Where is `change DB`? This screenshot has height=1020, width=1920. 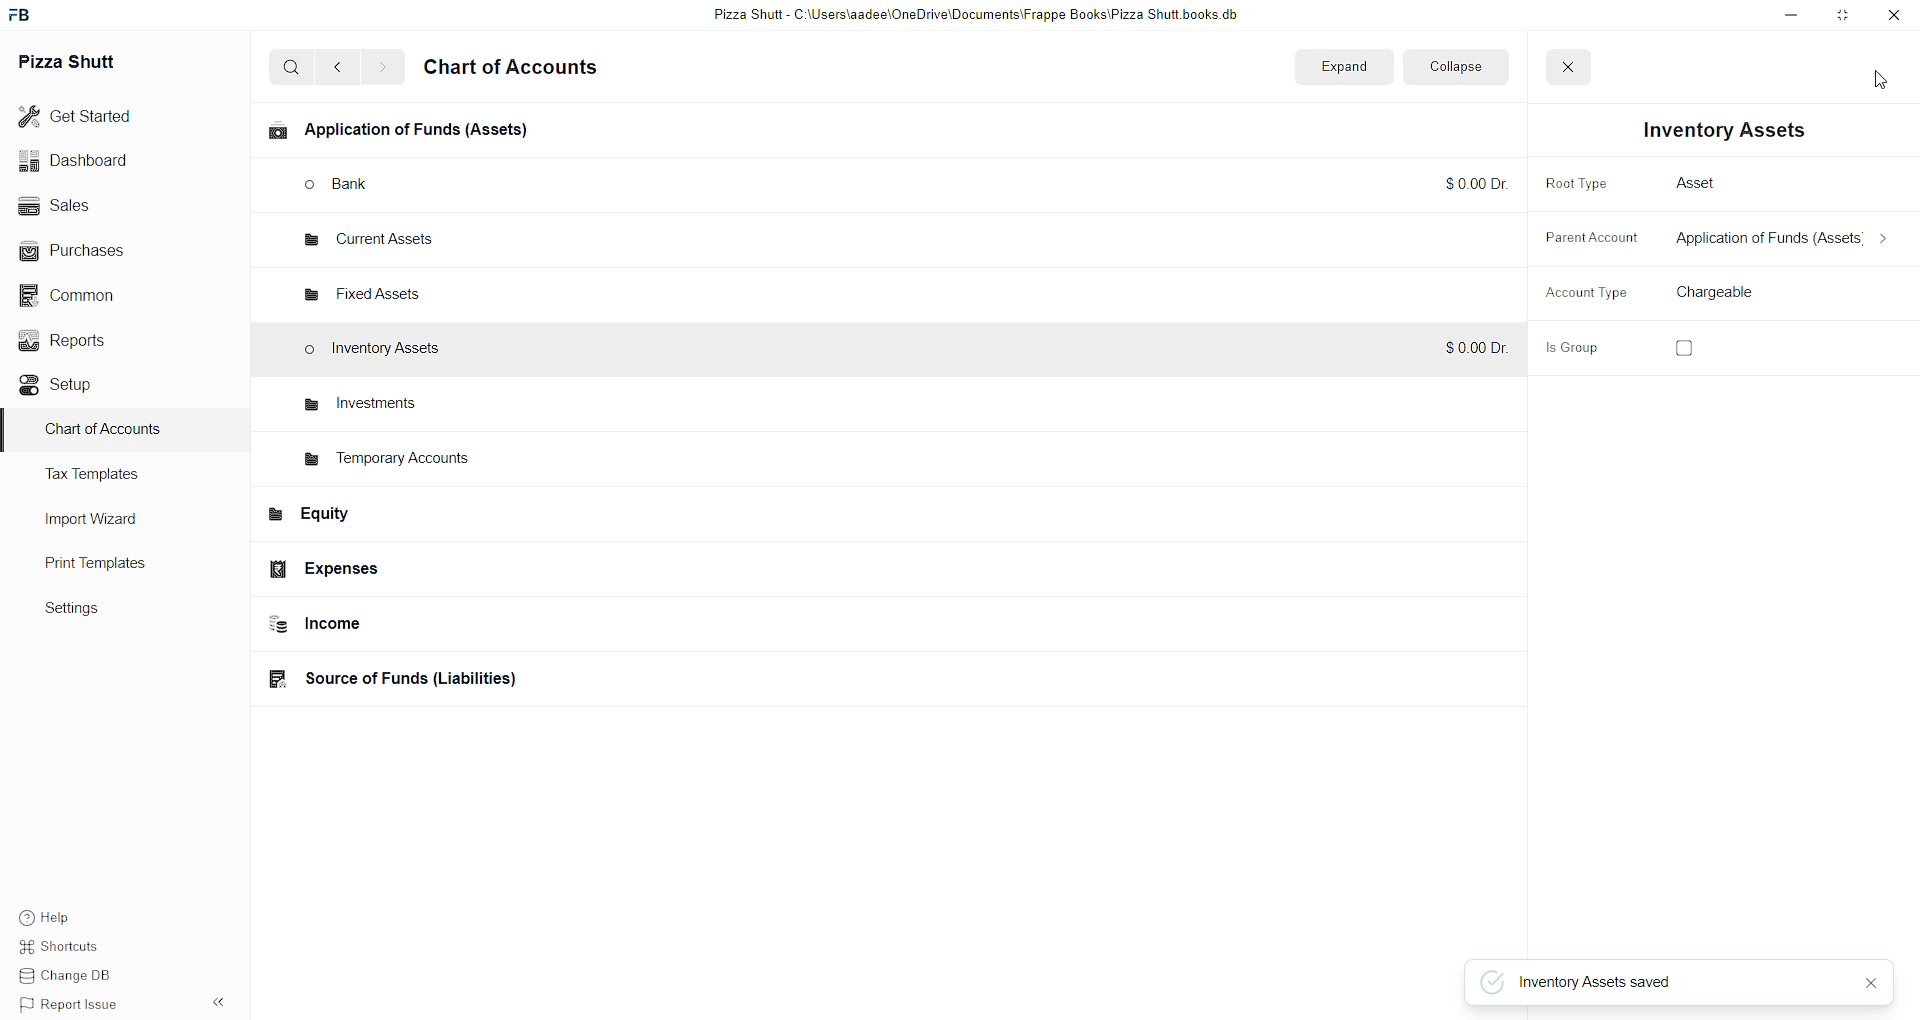 change DB is located at coordinates (65, 979).